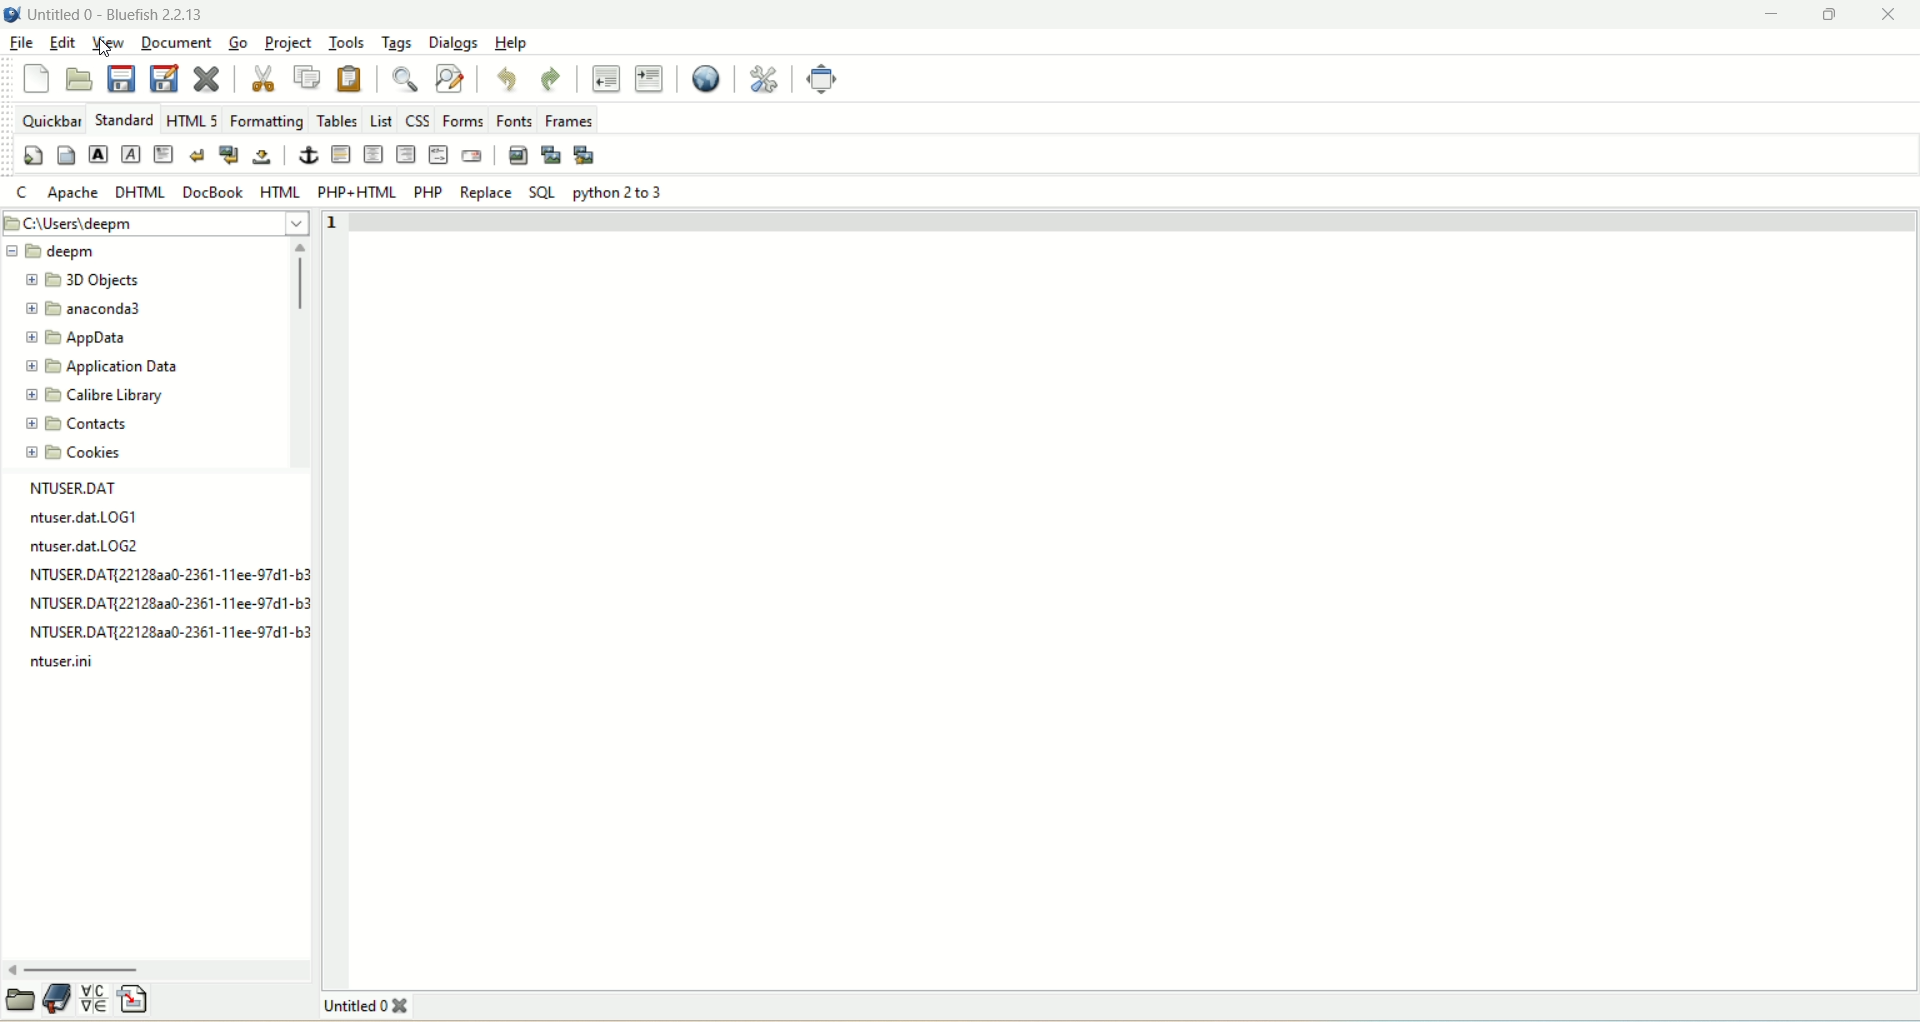  I want to click on edit references, so click(768, 80).